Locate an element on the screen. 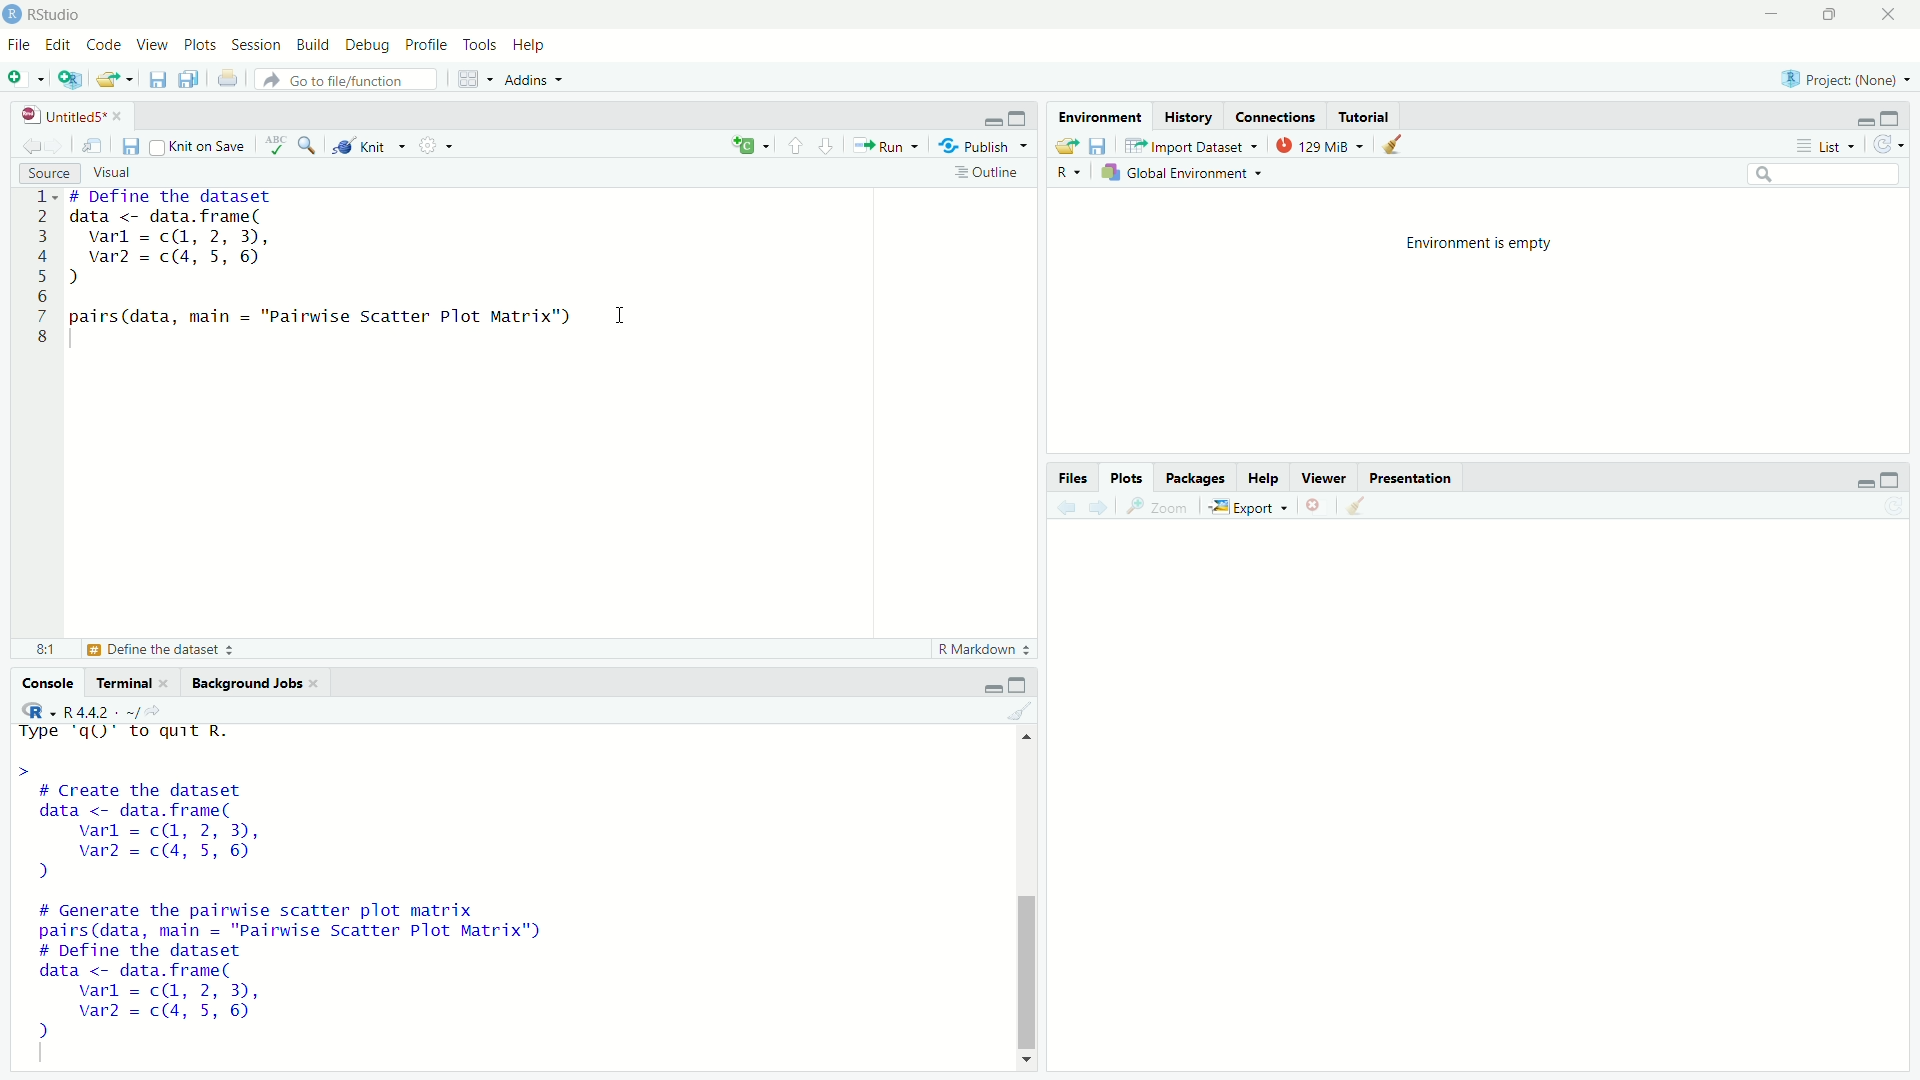  Untitled5* is located at coordinates (74, 116).